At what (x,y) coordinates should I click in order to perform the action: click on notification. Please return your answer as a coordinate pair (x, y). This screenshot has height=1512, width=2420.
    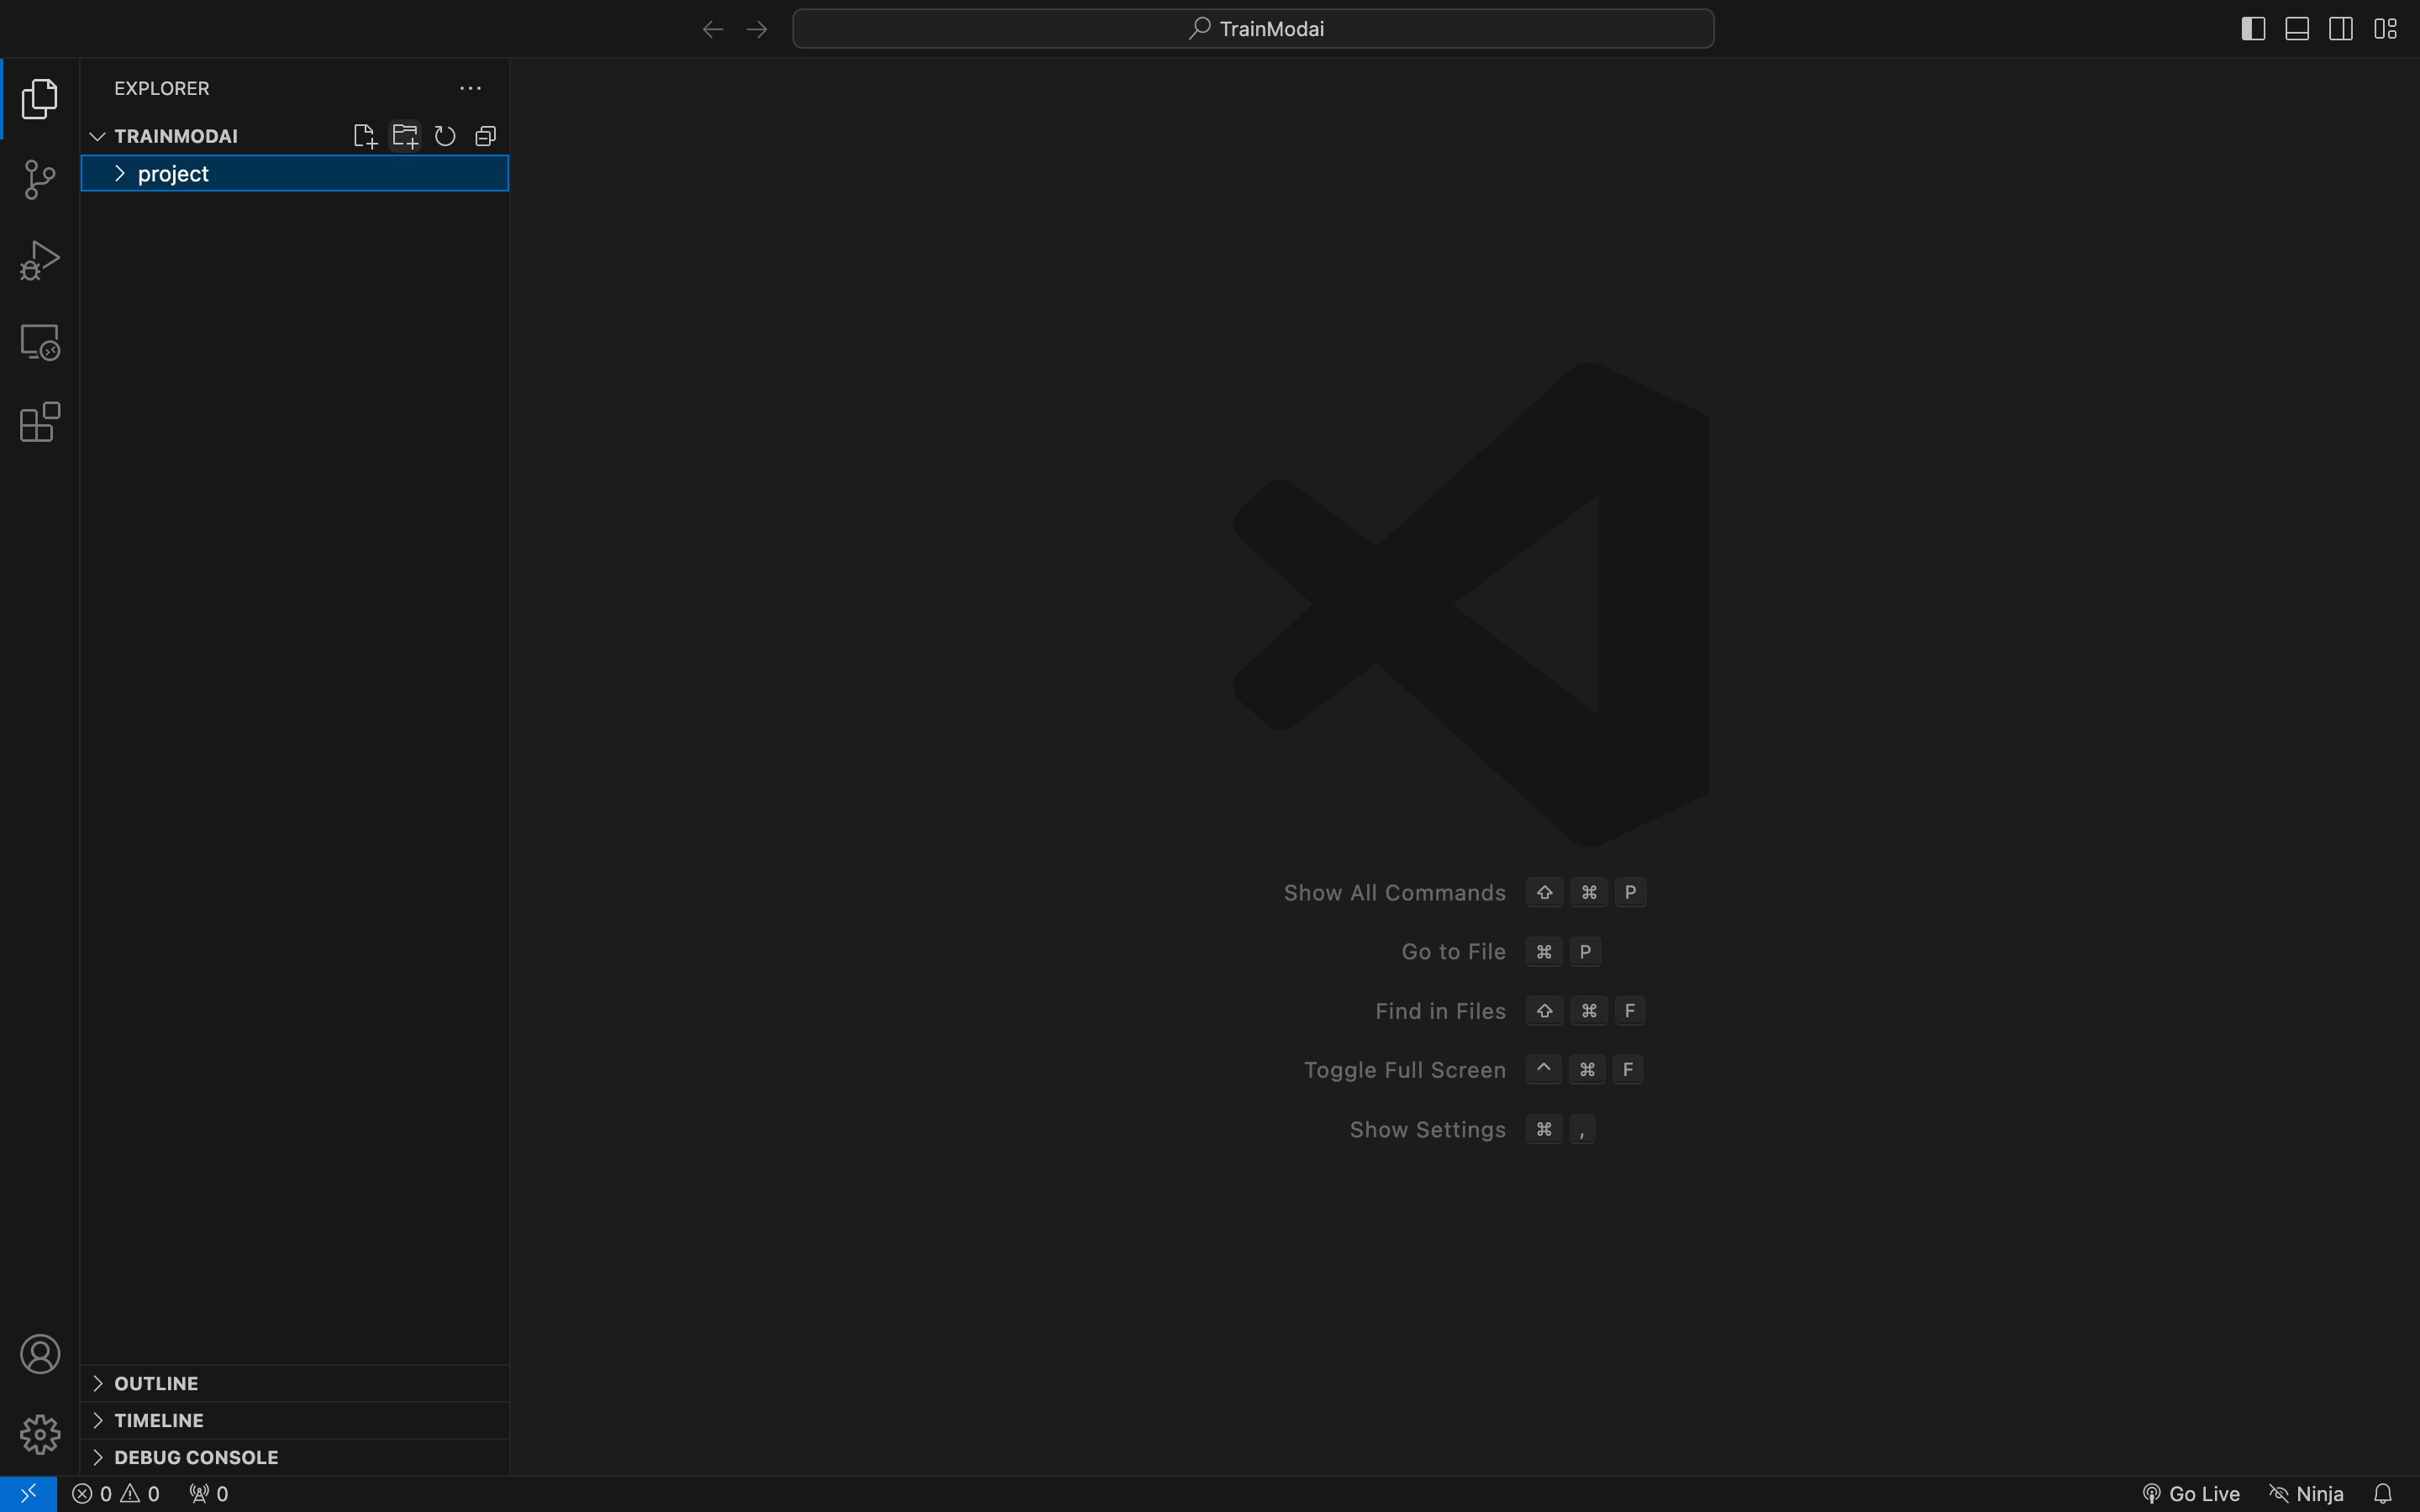
    Looking at the image, I should click on (2387, 1491).